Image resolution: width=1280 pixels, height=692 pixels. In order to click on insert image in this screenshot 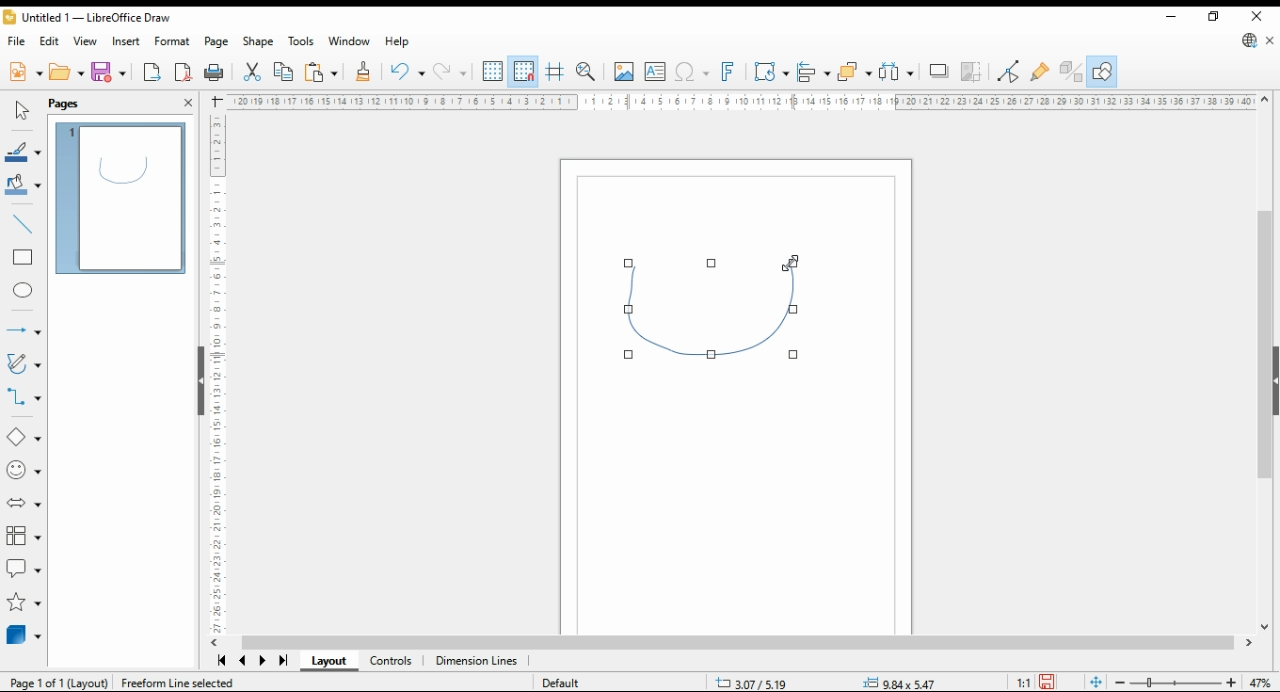, I will do `click(623, 72)`.